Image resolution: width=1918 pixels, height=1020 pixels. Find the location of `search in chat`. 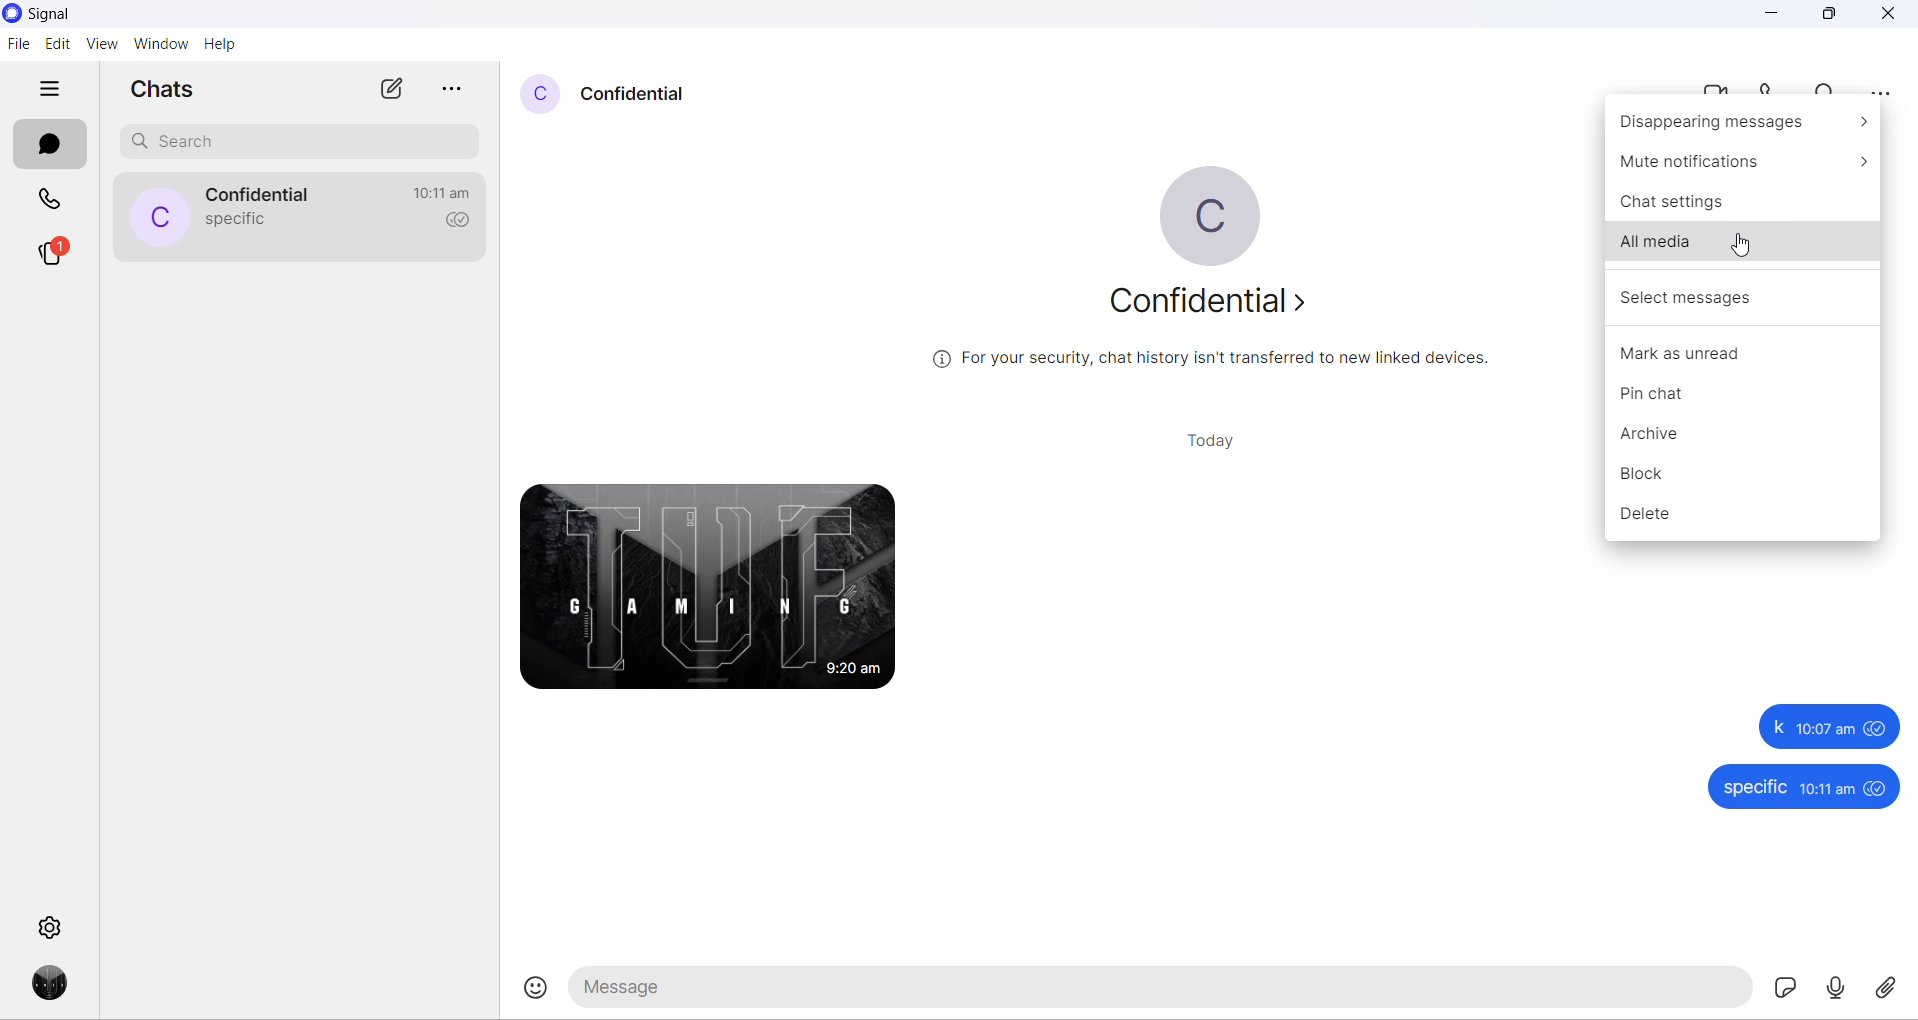

search in chat is located at coordinates (1835, 85).